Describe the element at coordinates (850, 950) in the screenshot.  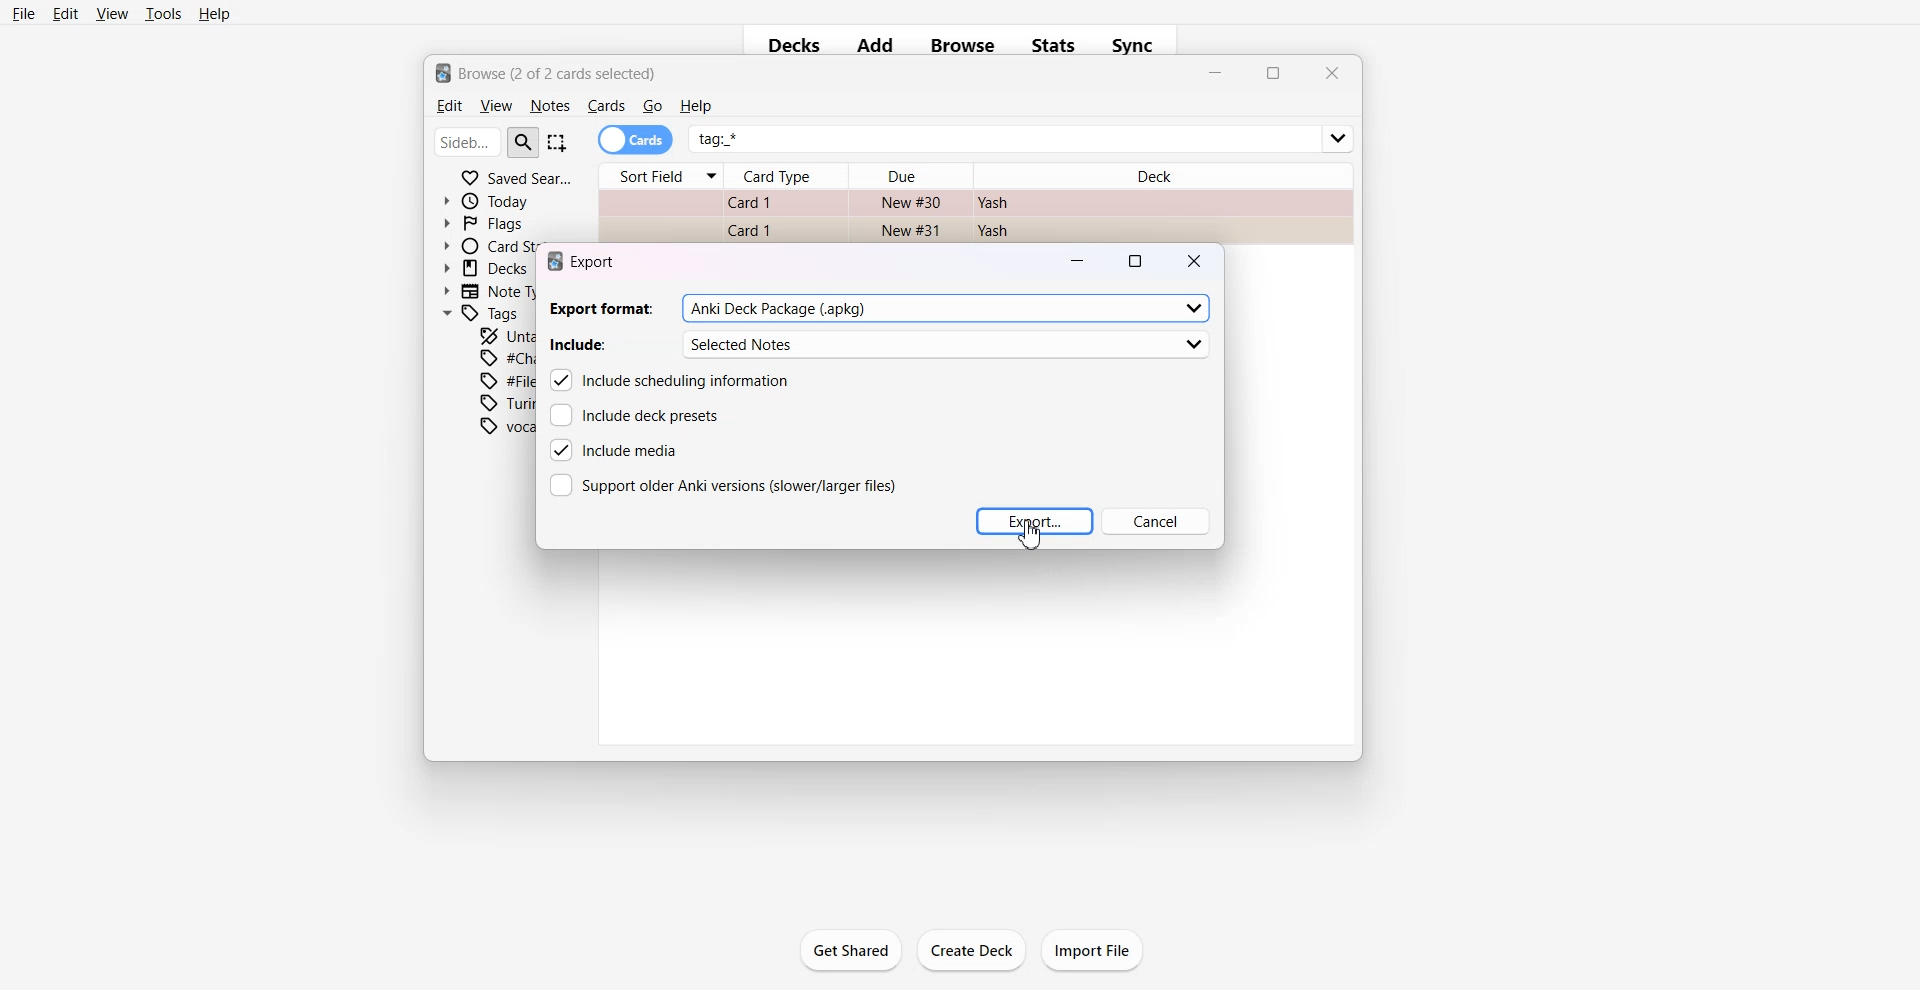
I see `Get Shared` at that location.